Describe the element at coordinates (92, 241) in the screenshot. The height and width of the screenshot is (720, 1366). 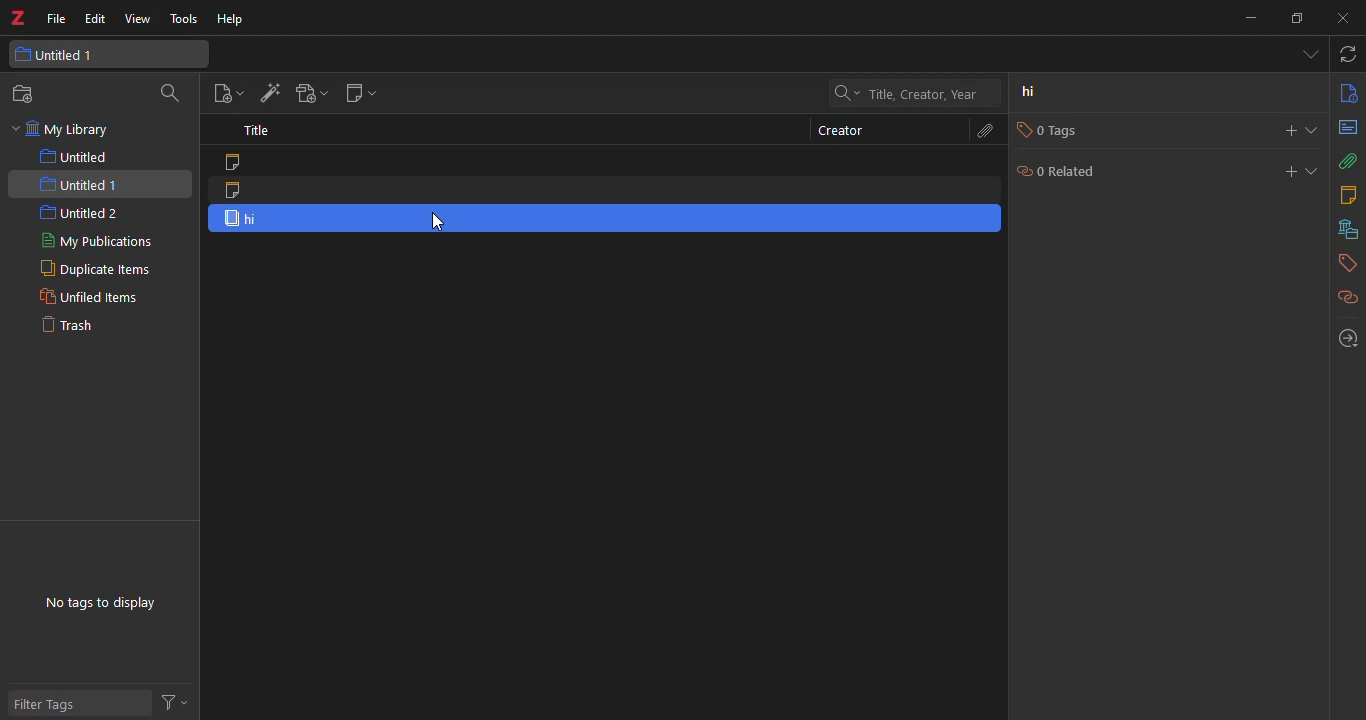
I see `my publications` at that location.